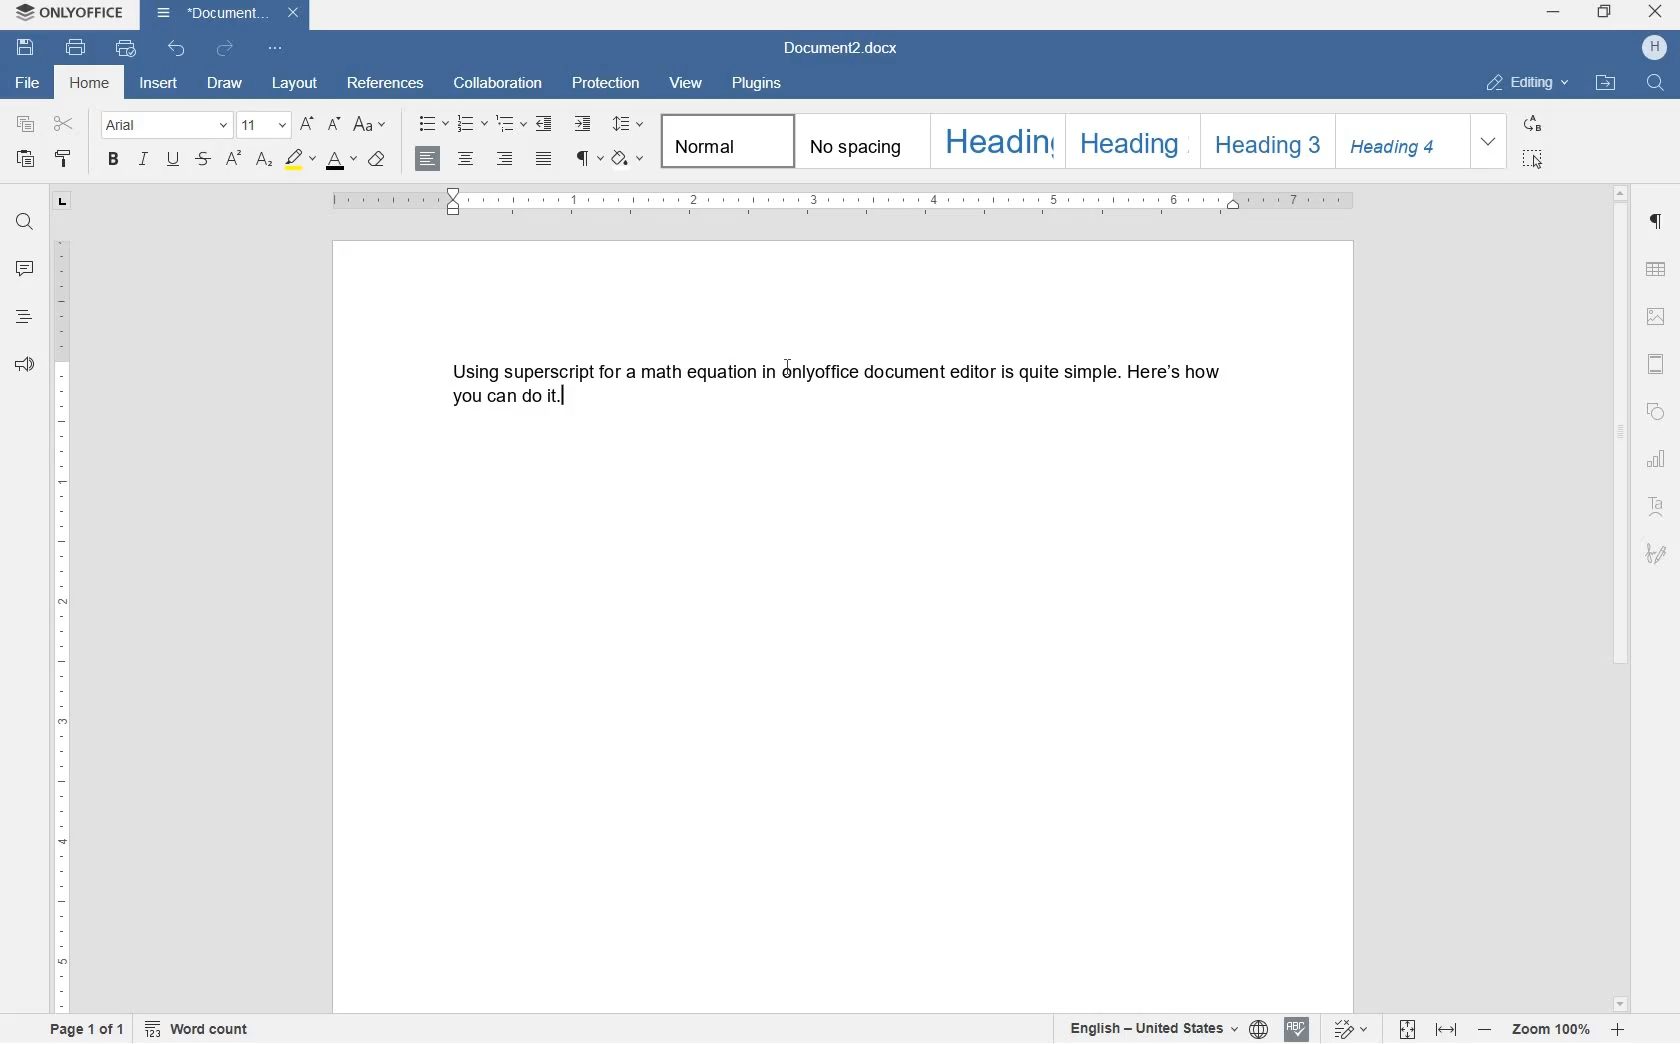  Describe the element at coordinates (1608, 87) in the screenshot. I see `OPEN FILE LOCATION` at that location.